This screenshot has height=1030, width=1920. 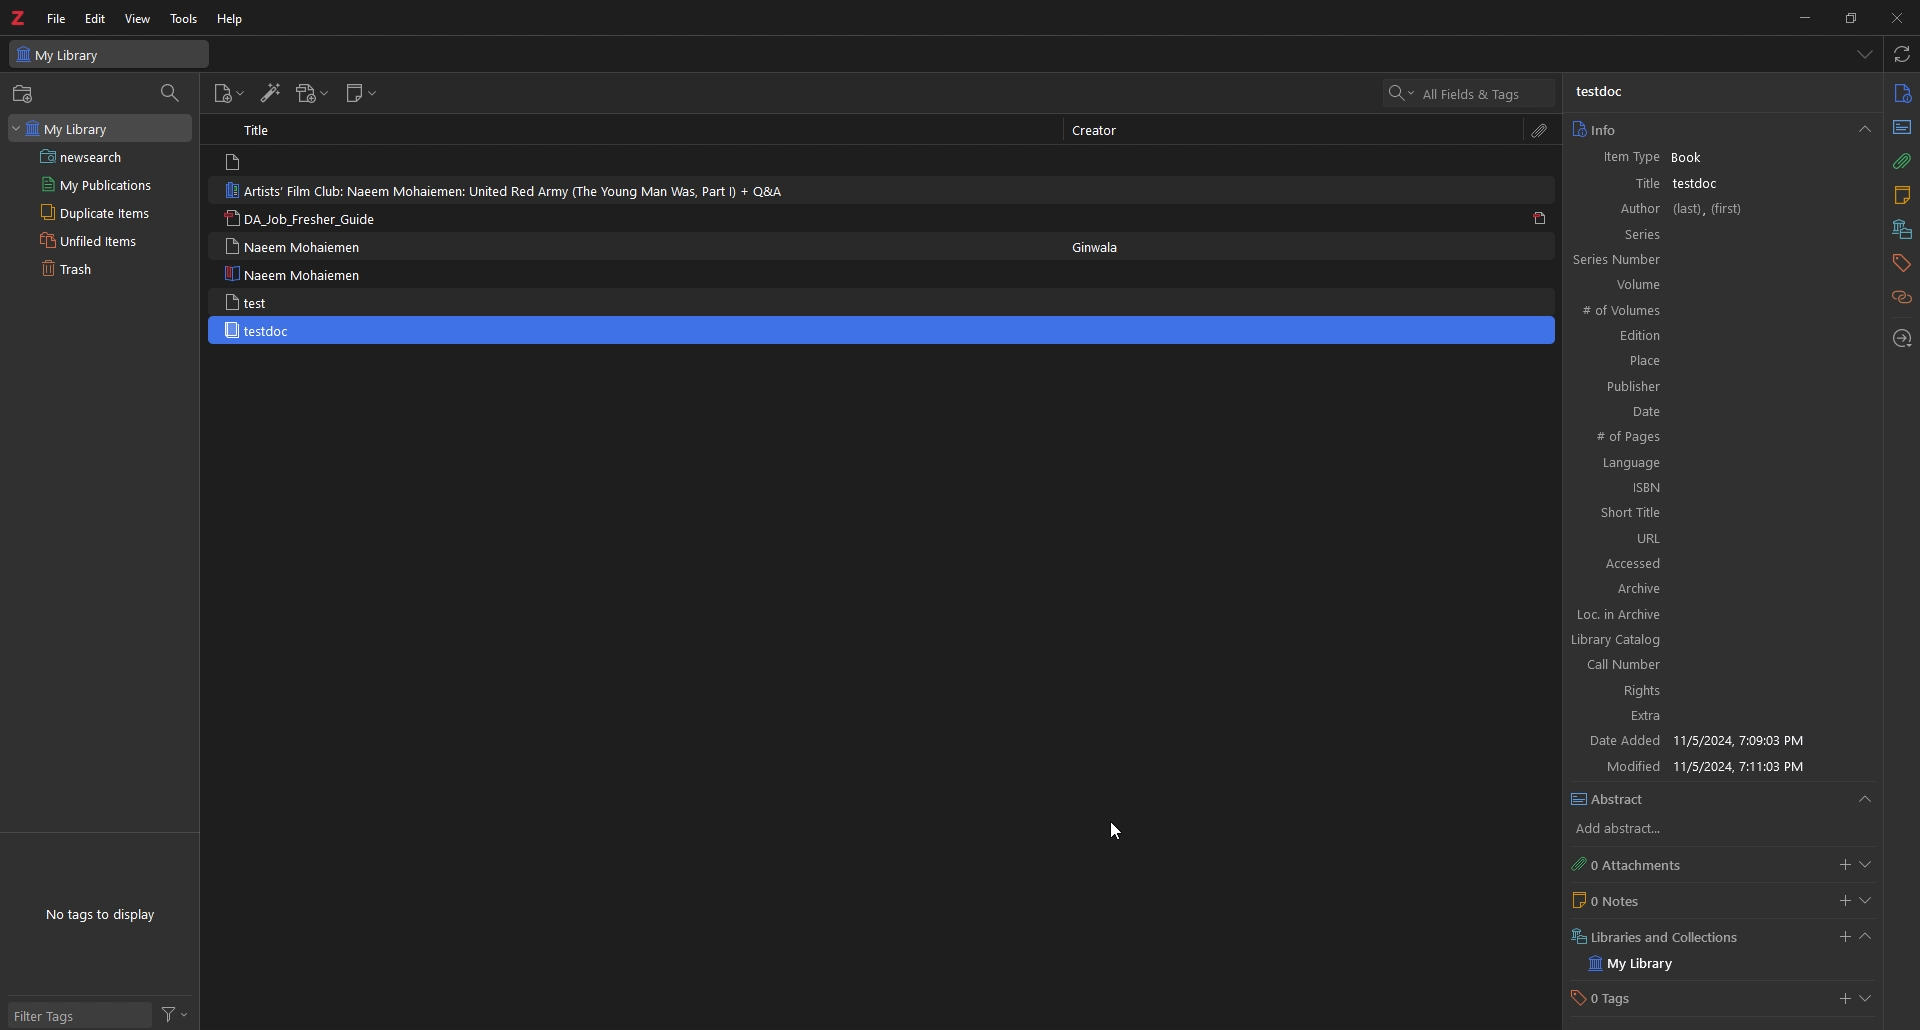 I want to click on Accessed, so click(x=1718, y=563).